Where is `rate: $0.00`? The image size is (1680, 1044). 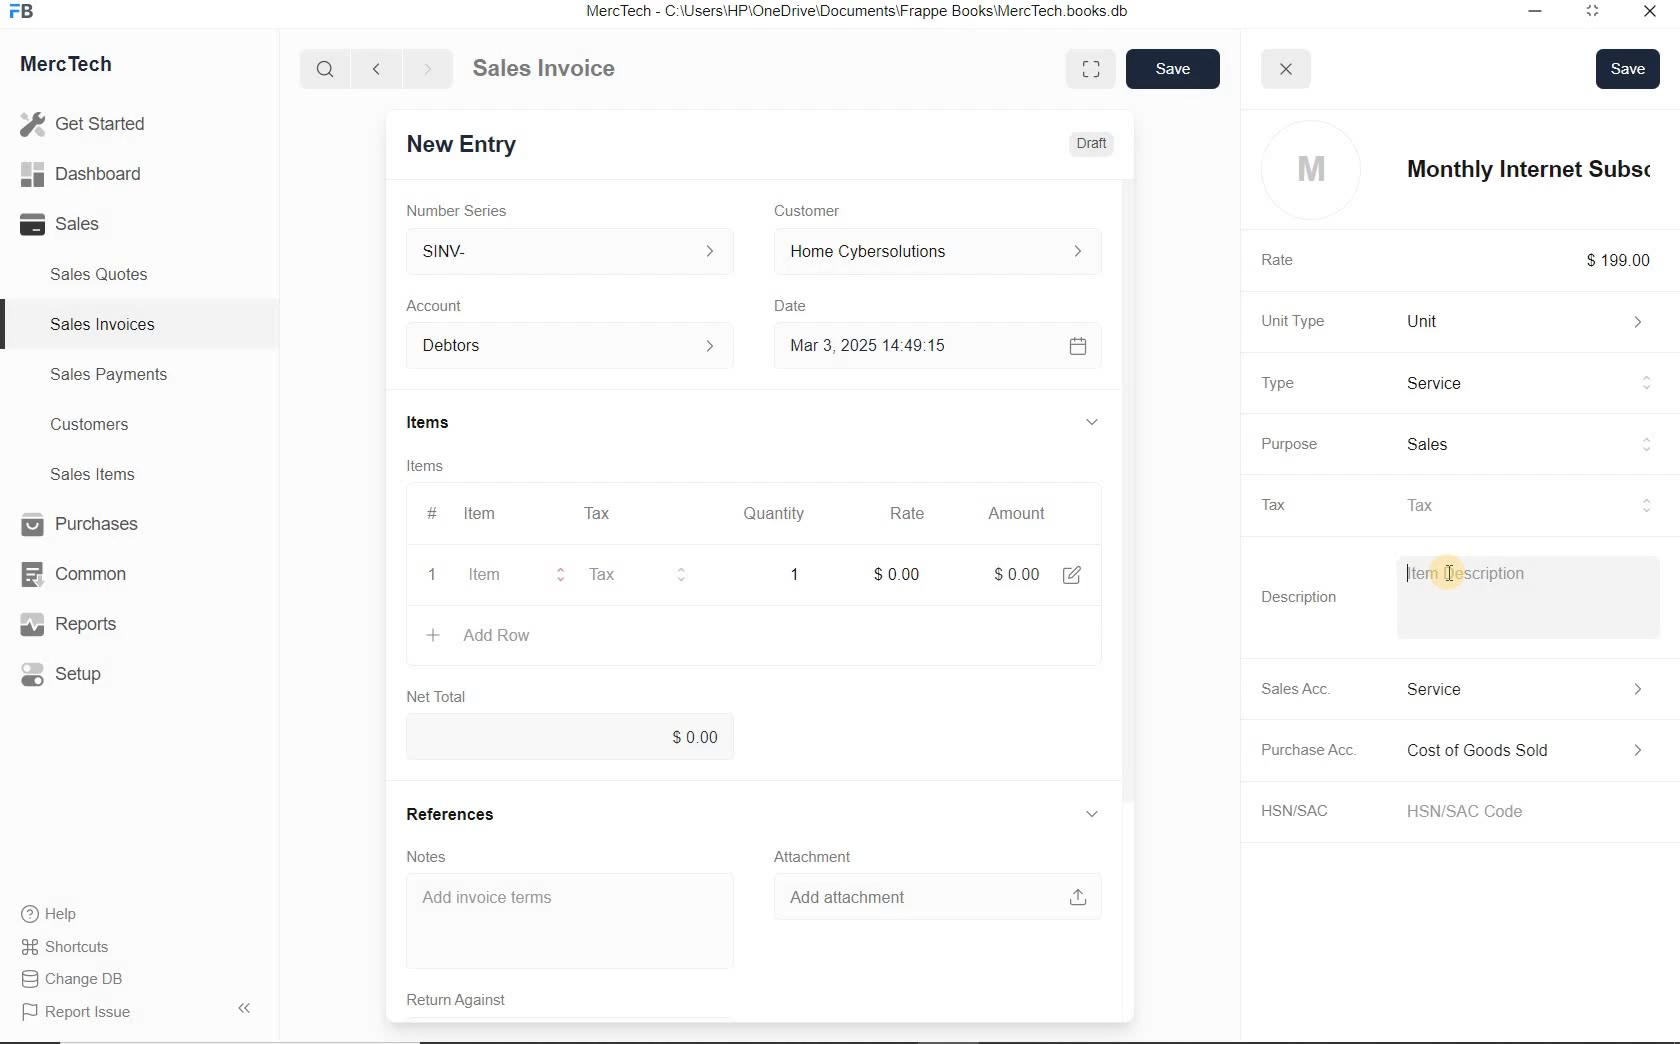
rate: $0.00 is located at coordinates (896, 572).